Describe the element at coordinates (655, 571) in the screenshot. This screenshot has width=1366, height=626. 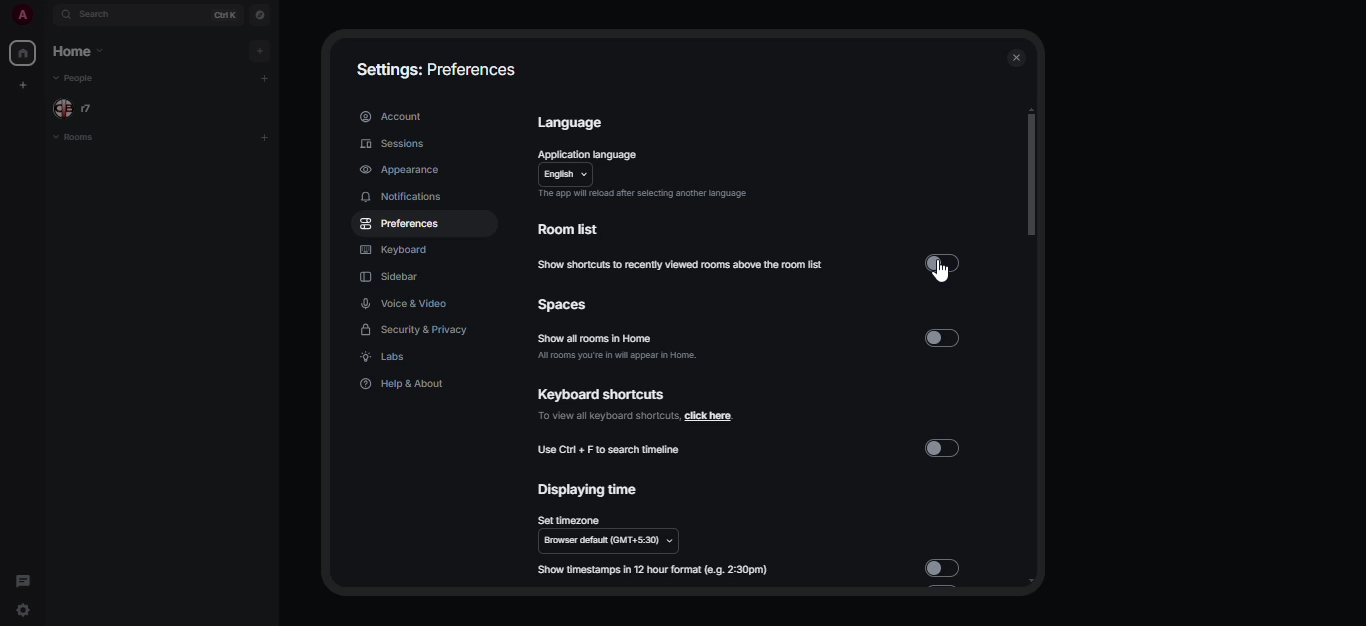
I see `show timestamp in 12 hour format (e.g. 2:30pm)` at that location.